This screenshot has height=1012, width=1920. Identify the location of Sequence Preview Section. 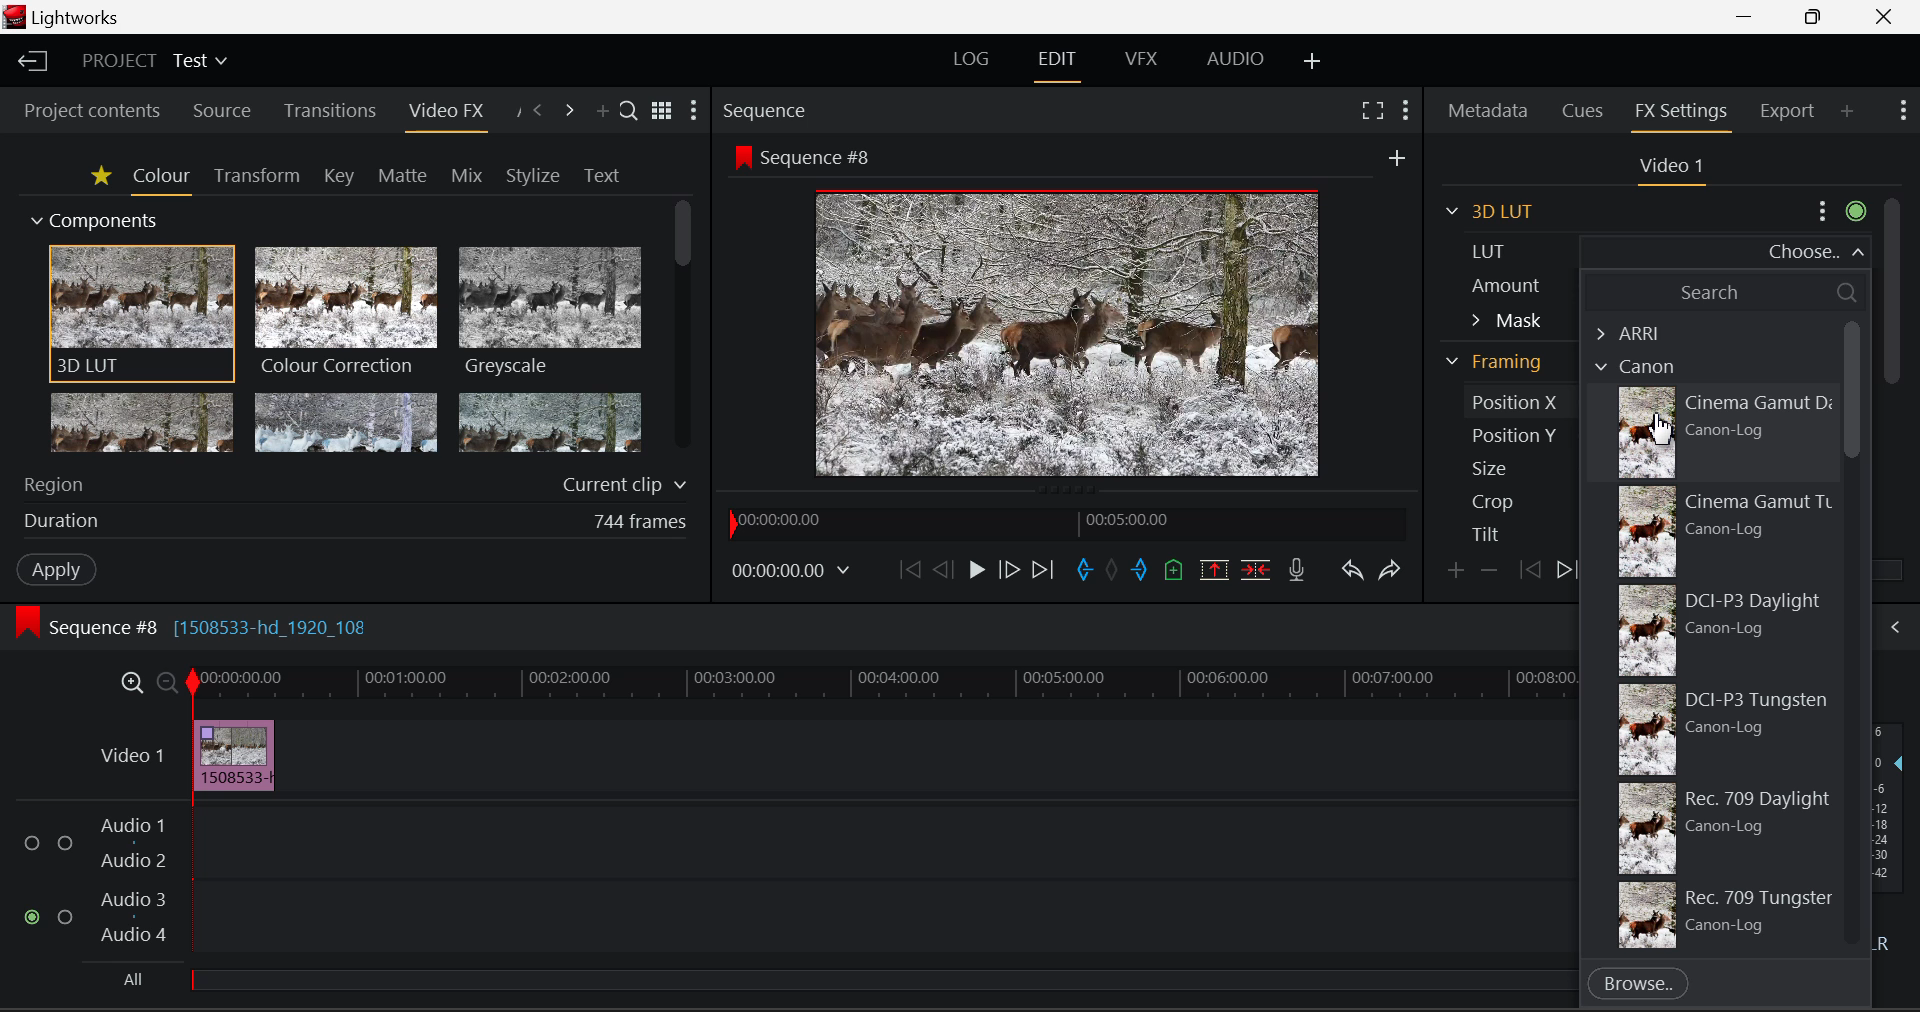
(766, 111).